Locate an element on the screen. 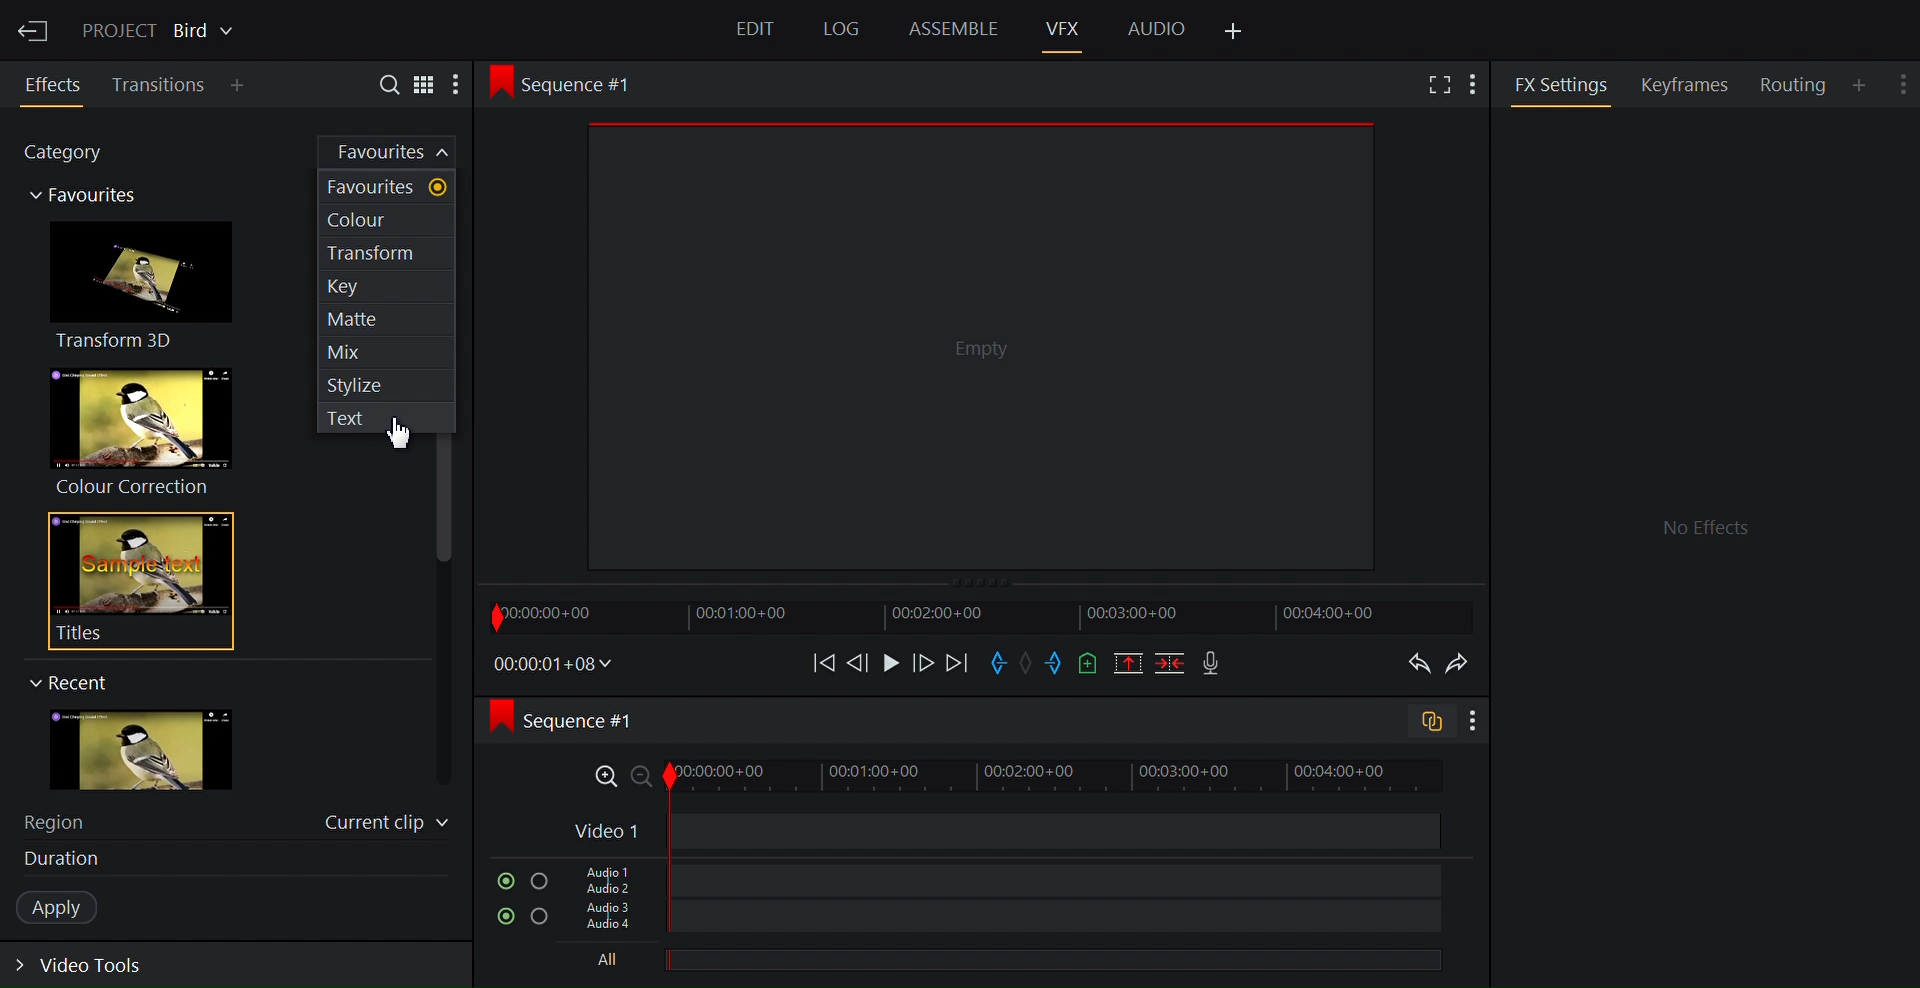  Mark out is located at coordinates (1055, 664).